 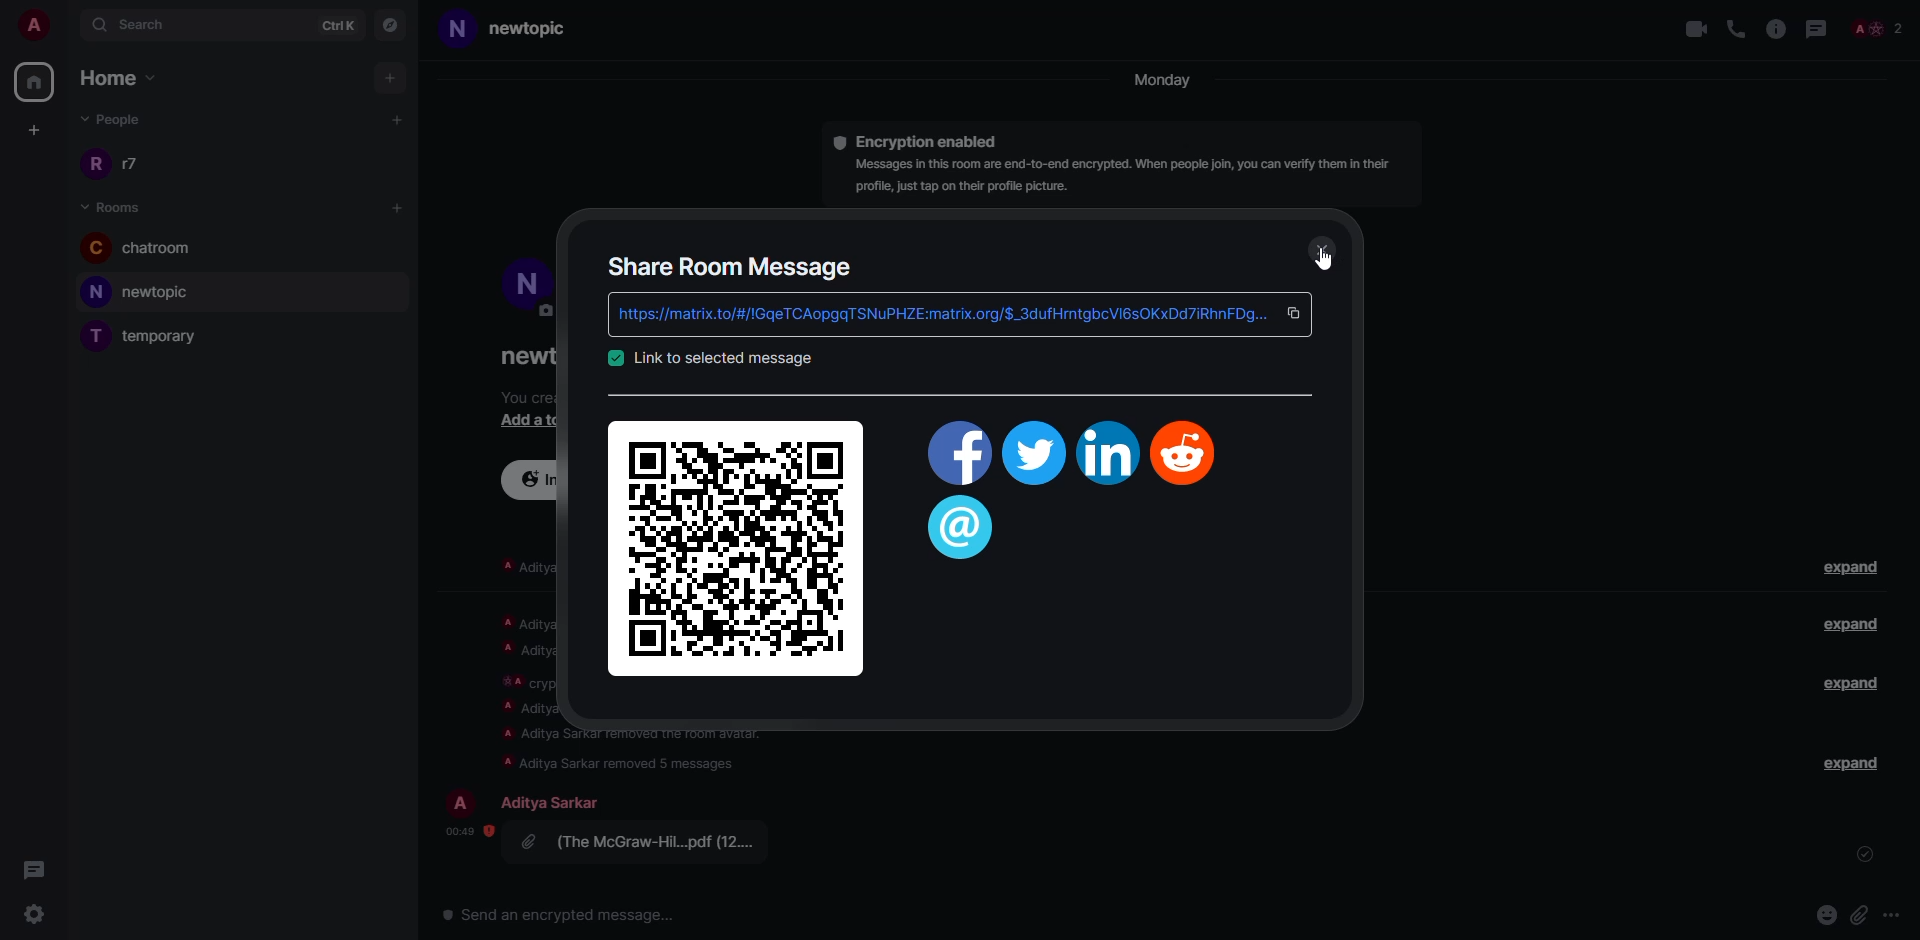 What do you see at coordinates (34, 24) in the screenshot?
I see `account` at bounding box center [34, 24].